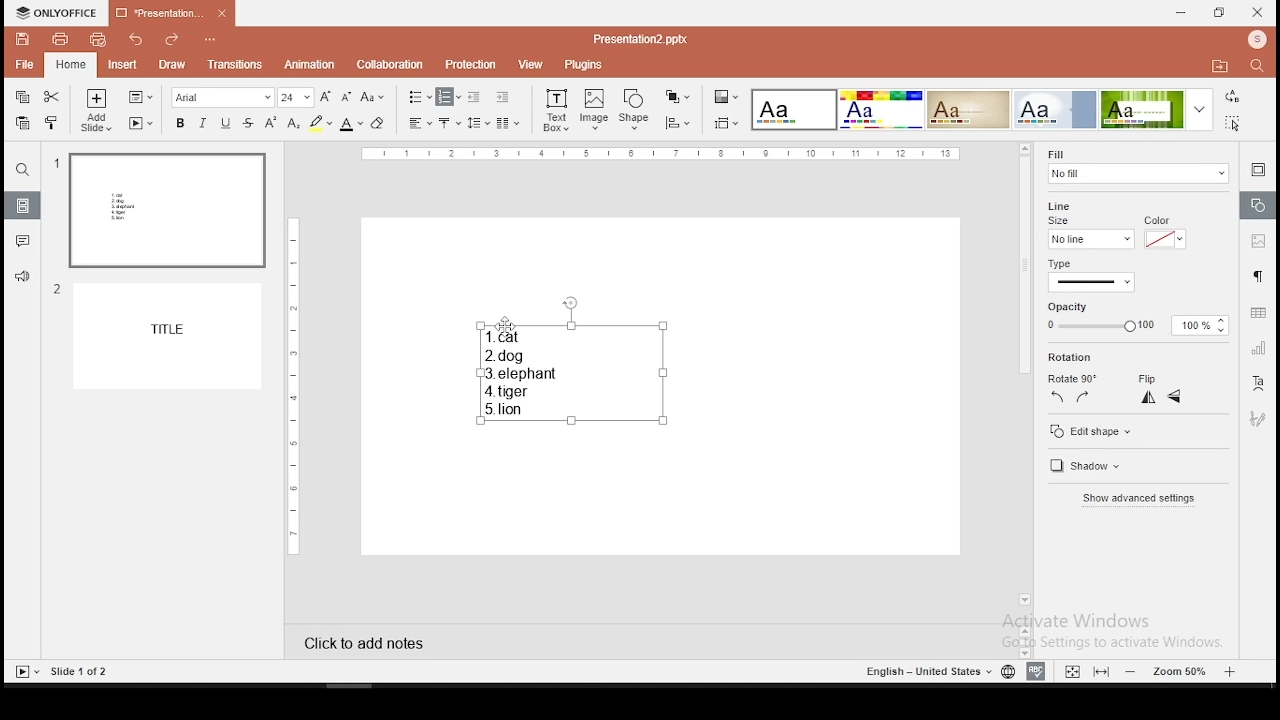  What do you see at coordinates (54, 123) in the screenshot?
I see `clone formatting` at bounding box center [54, 123].